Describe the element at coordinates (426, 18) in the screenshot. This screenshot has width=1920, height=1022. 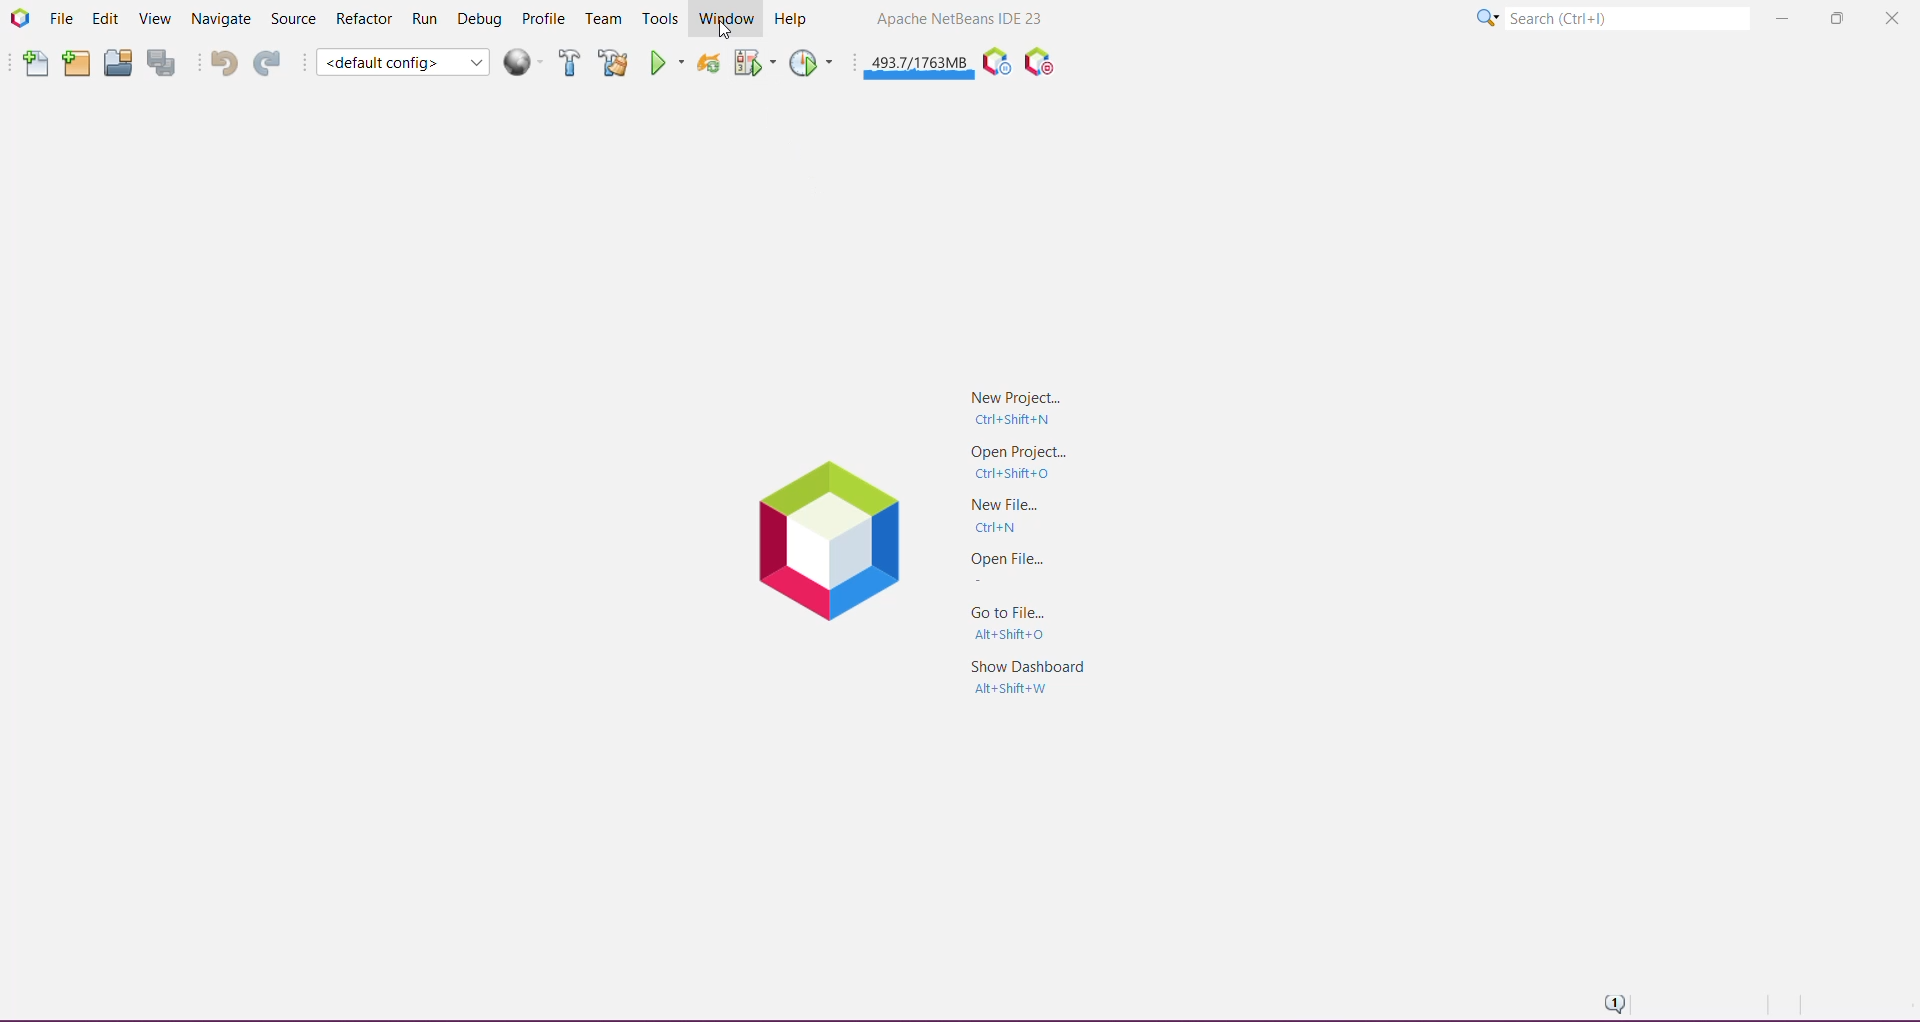
I see `Run` at that location.